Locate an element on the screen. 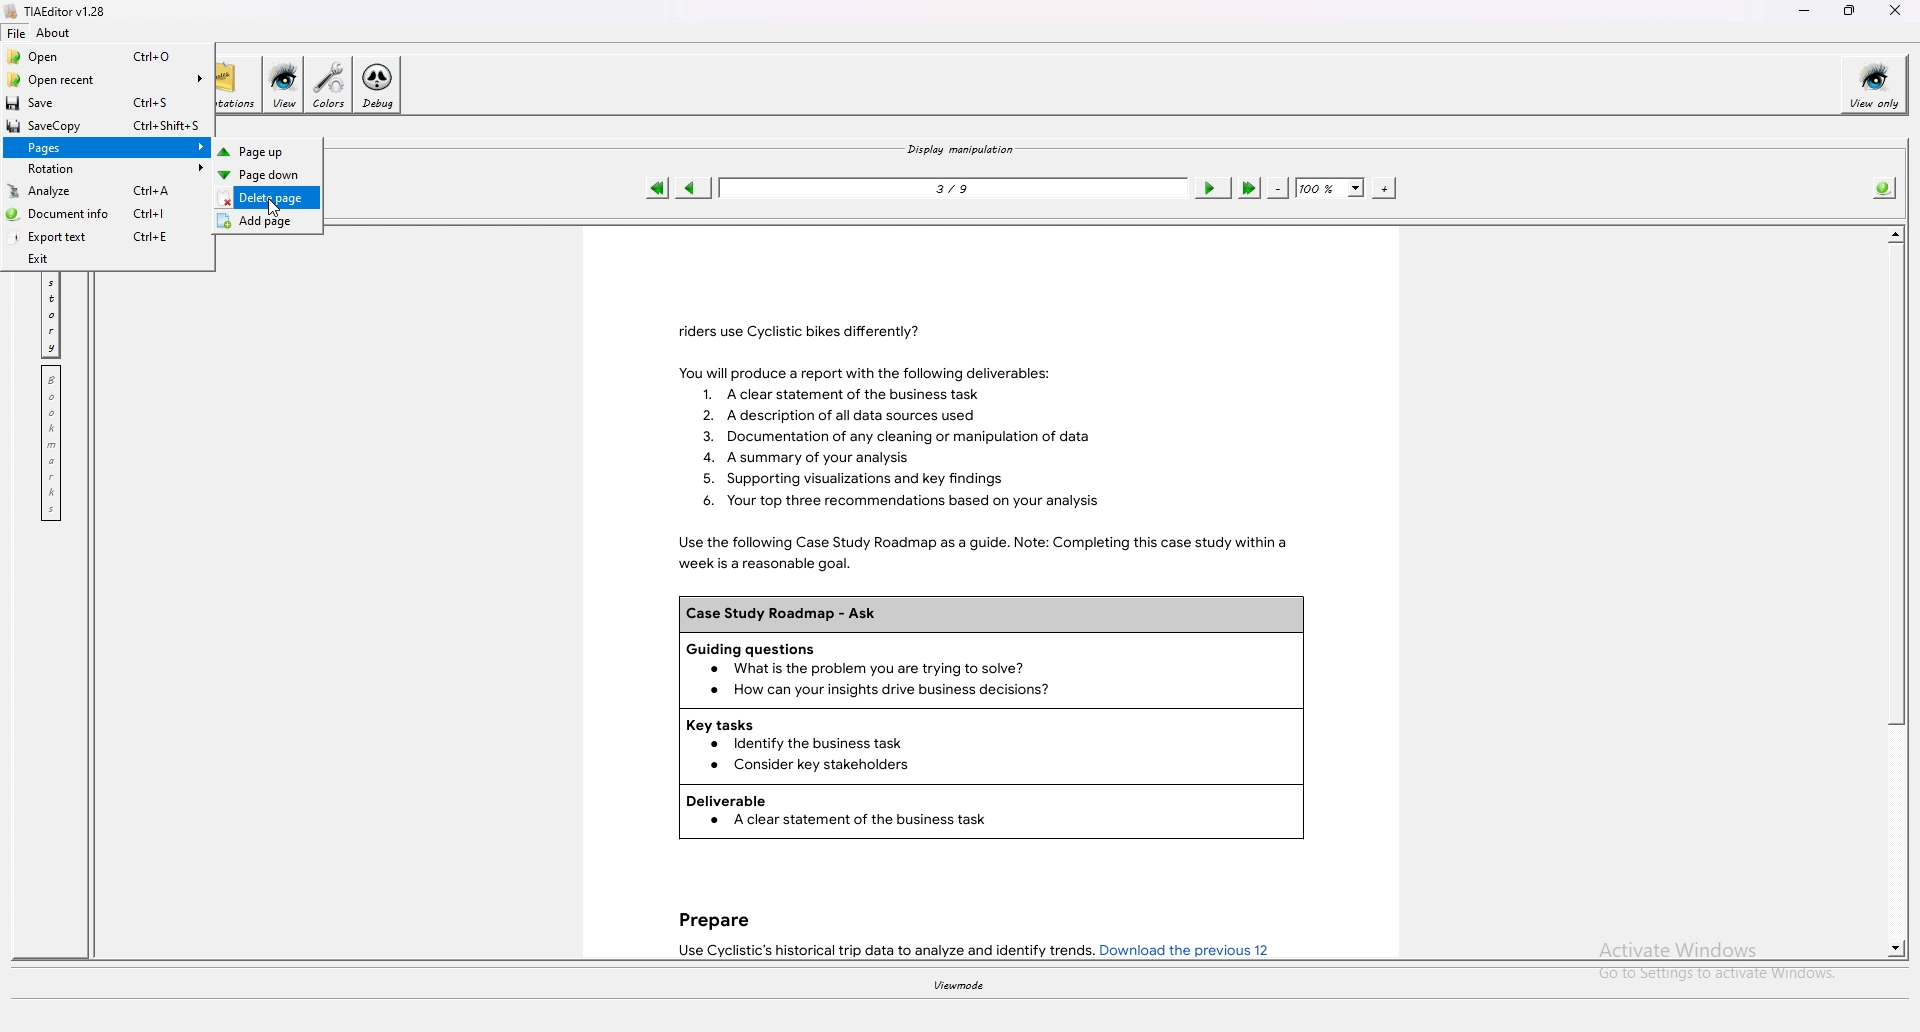  Save Ctrl+S is located at coordinates (106, 102).